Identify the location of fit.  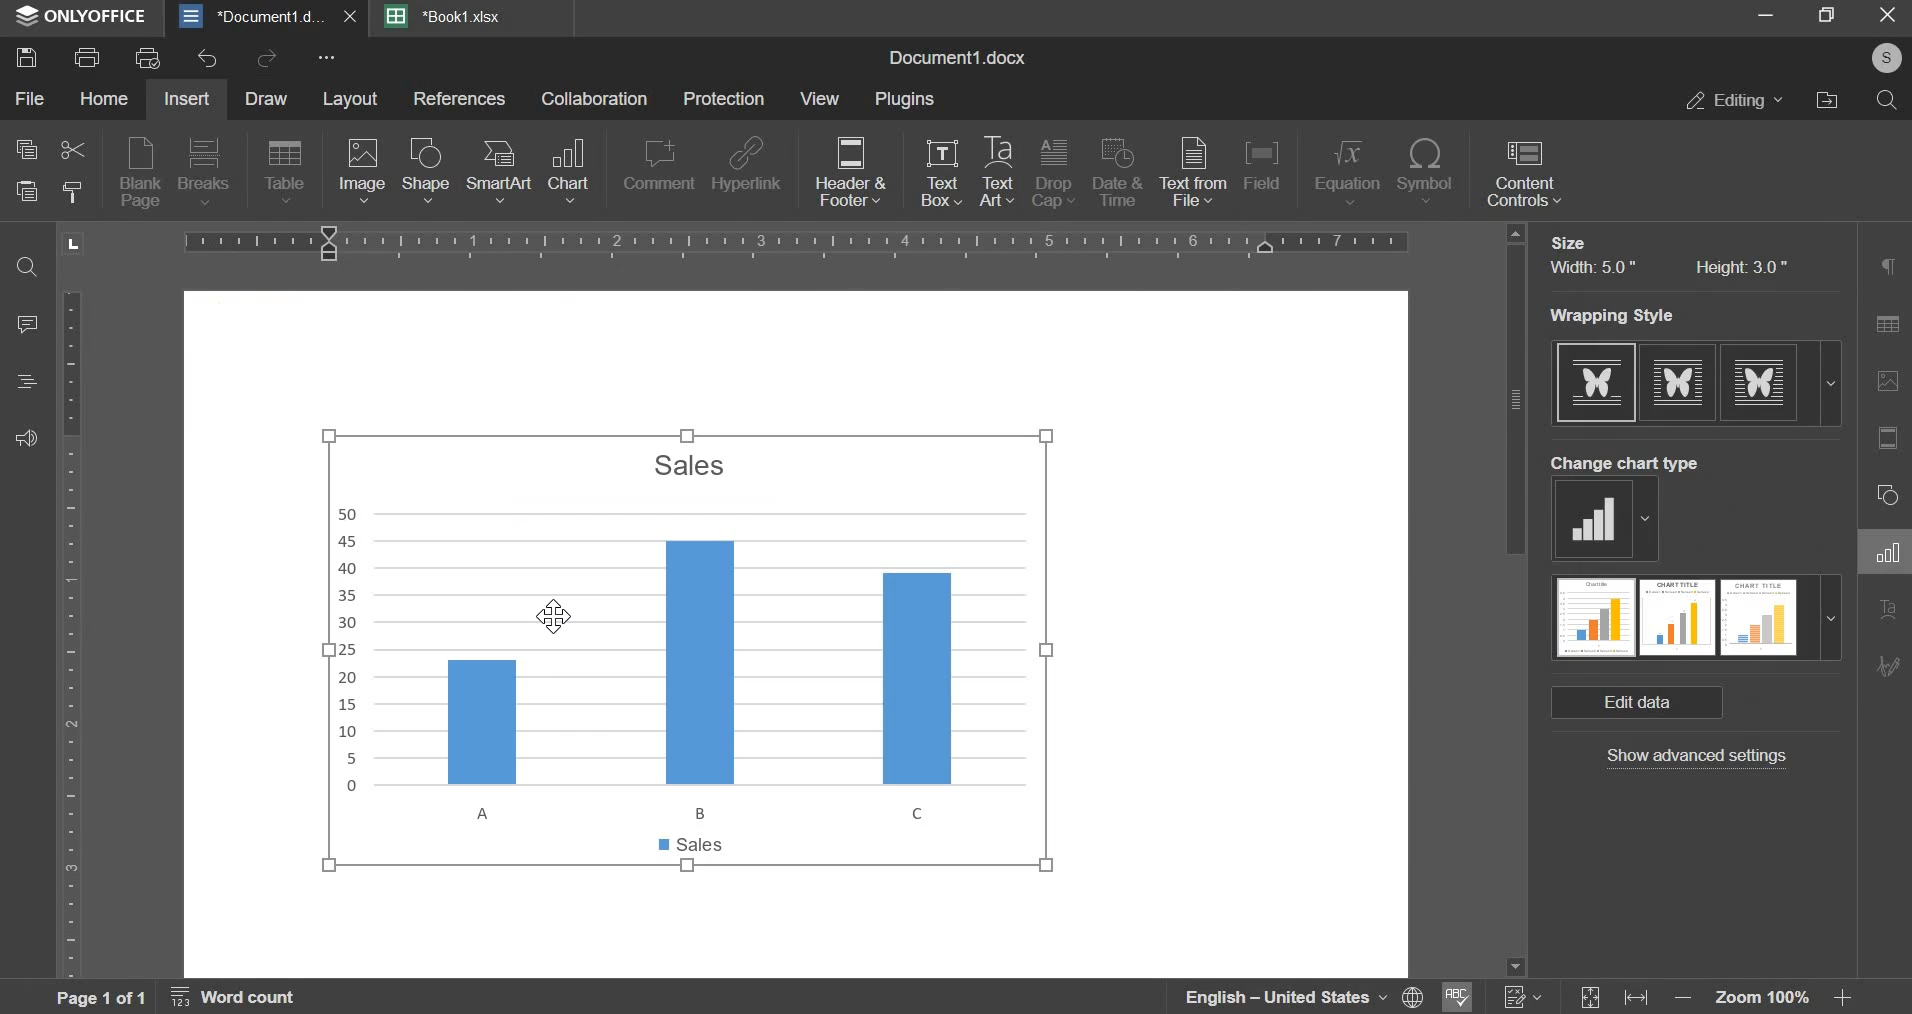
(1615, 996).